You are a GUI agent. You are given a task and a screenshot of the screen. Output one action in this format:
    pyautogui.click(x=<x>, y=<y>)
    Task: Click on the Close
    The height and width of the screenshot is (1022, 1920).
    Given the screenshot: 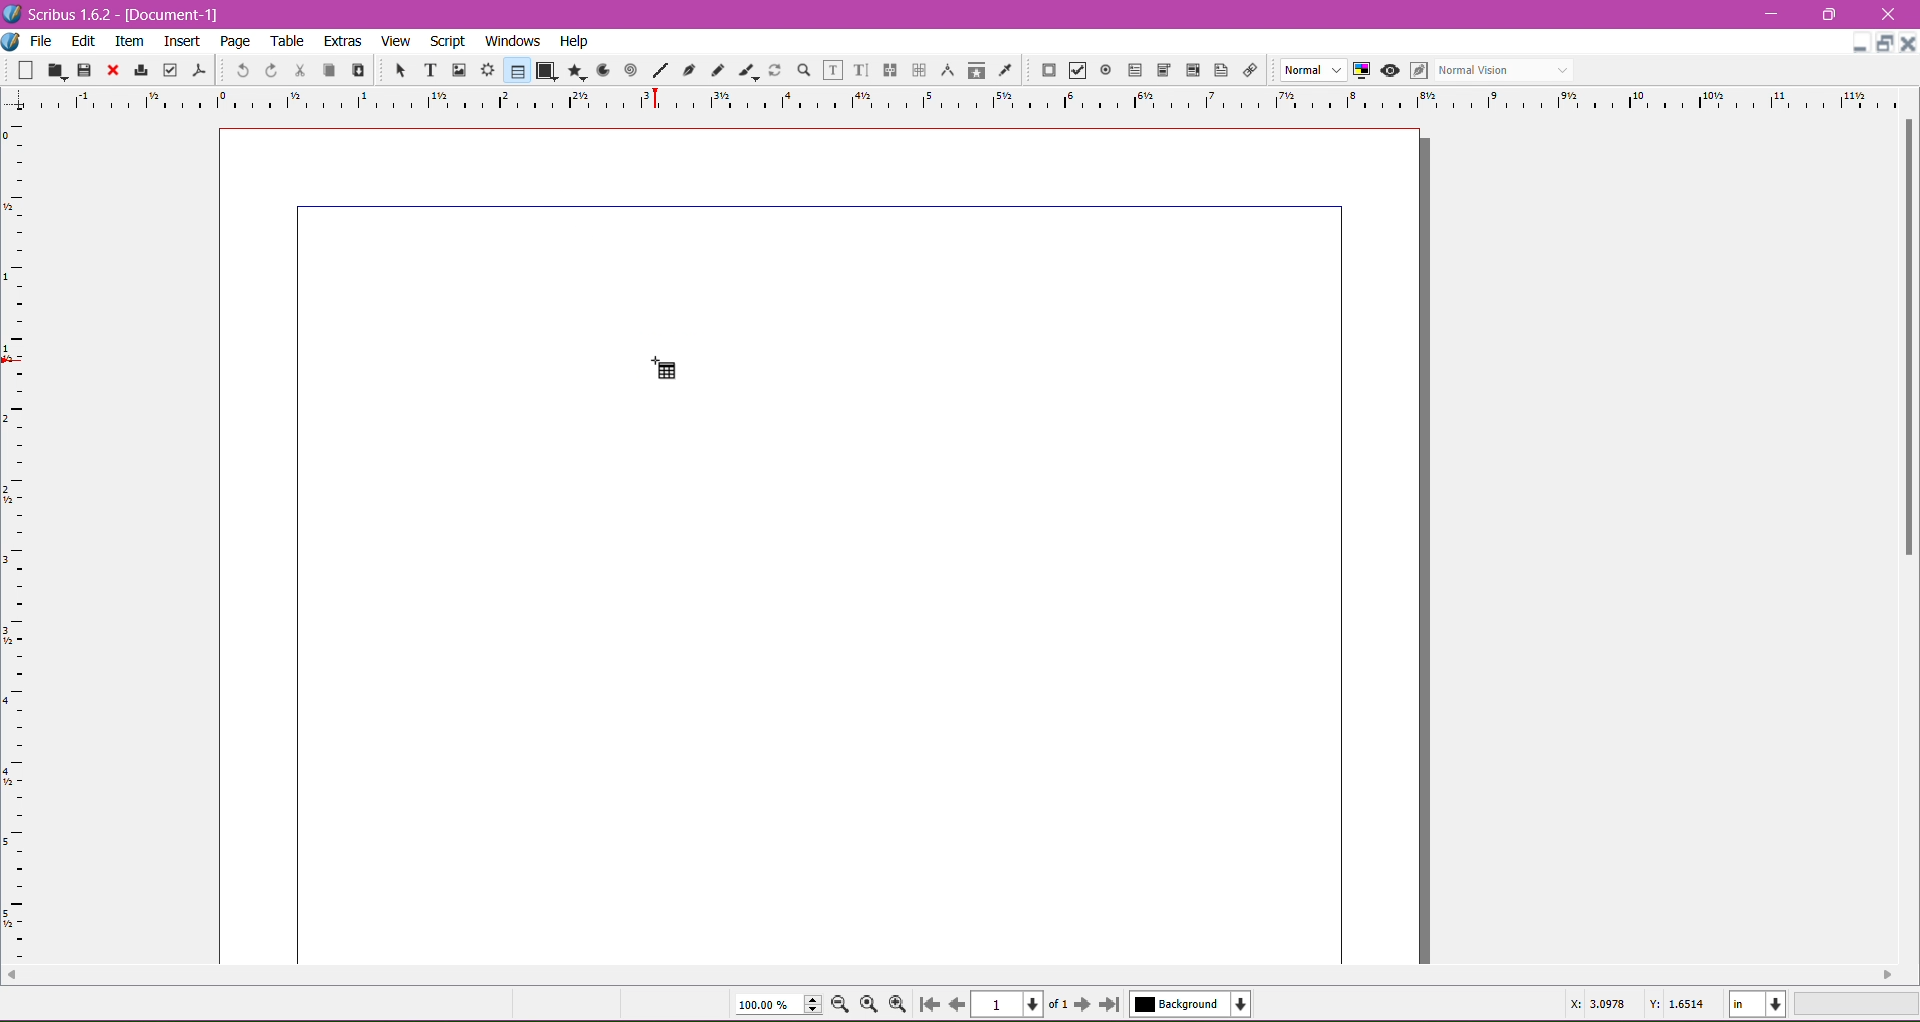 What is the action you would take?
    pyautogui.click(x=1889, y=15)
    